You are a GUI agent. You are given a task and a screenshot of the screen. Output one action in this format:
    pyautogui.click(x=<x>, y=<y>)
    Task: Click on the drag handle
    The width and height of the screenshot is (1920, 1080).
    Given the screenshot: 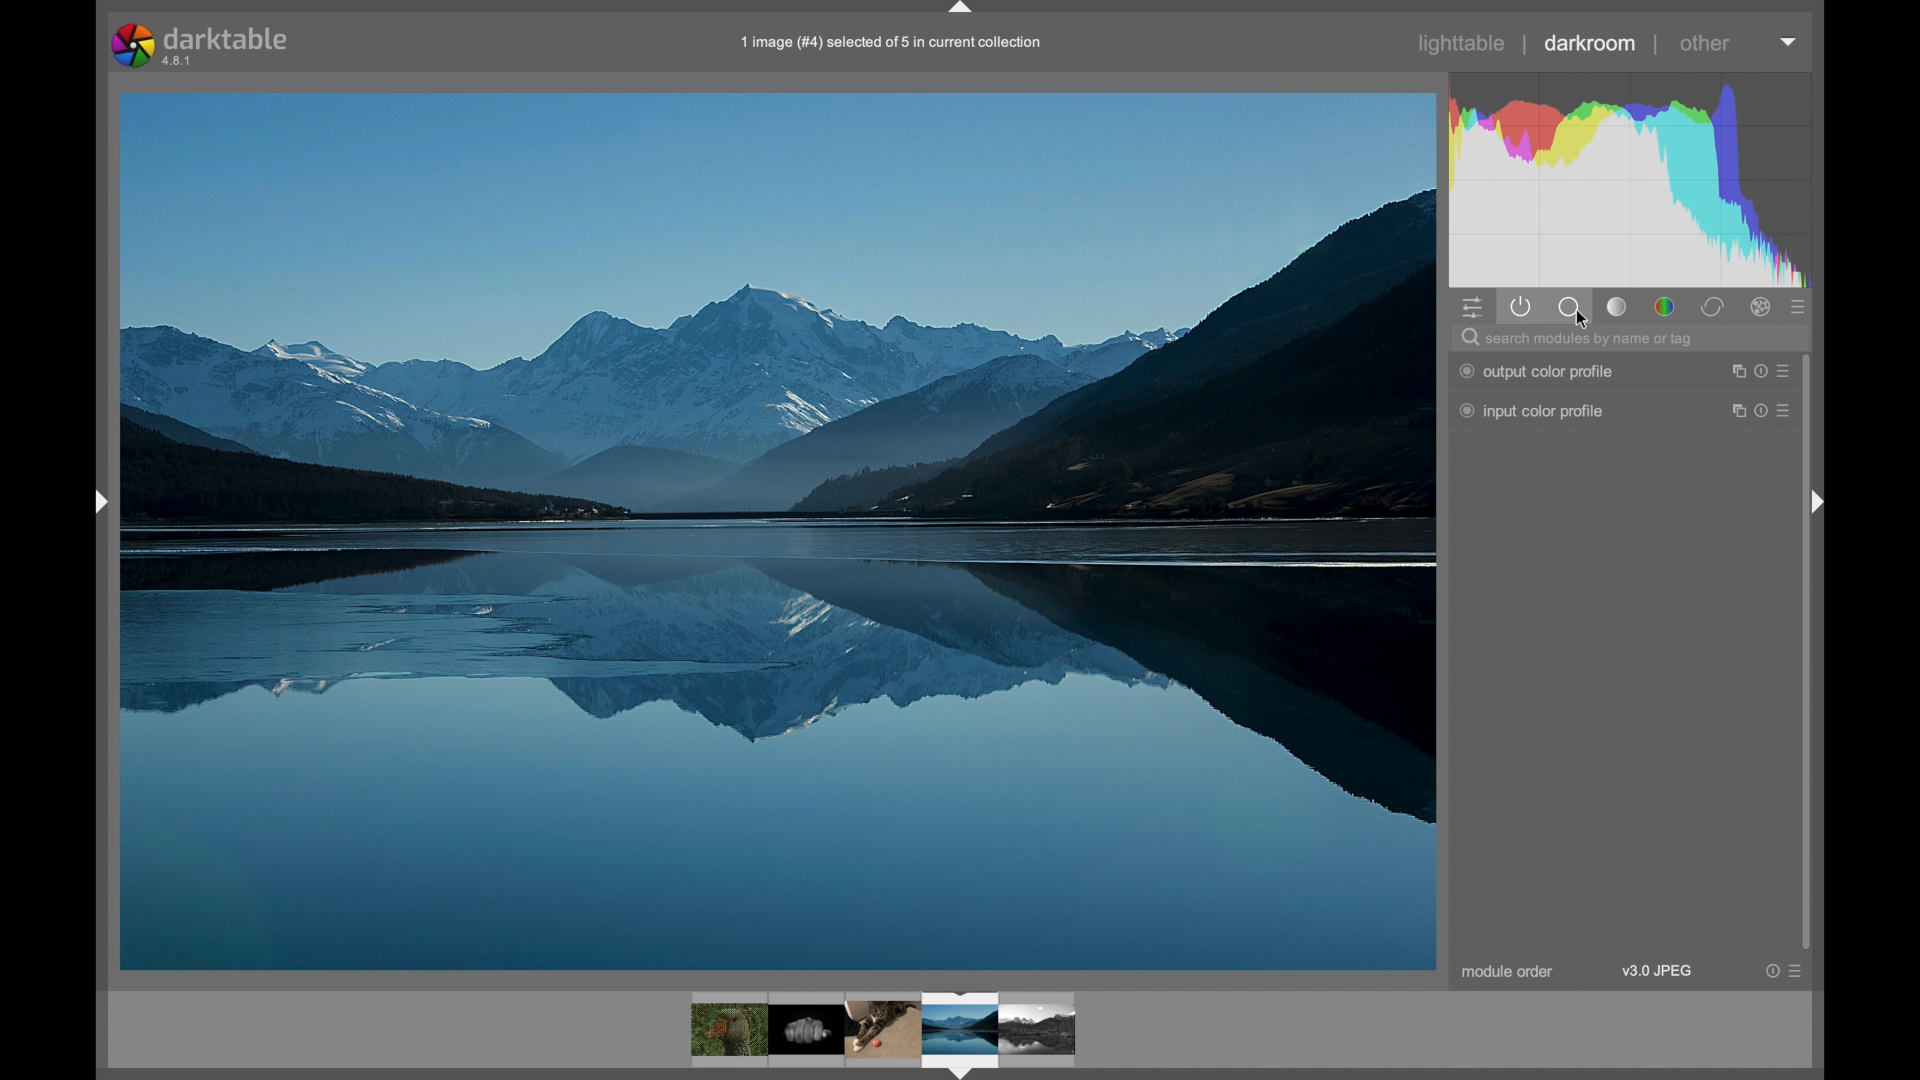 What is the action you would take?
    pyautogui.click(x=100, y=501)
    